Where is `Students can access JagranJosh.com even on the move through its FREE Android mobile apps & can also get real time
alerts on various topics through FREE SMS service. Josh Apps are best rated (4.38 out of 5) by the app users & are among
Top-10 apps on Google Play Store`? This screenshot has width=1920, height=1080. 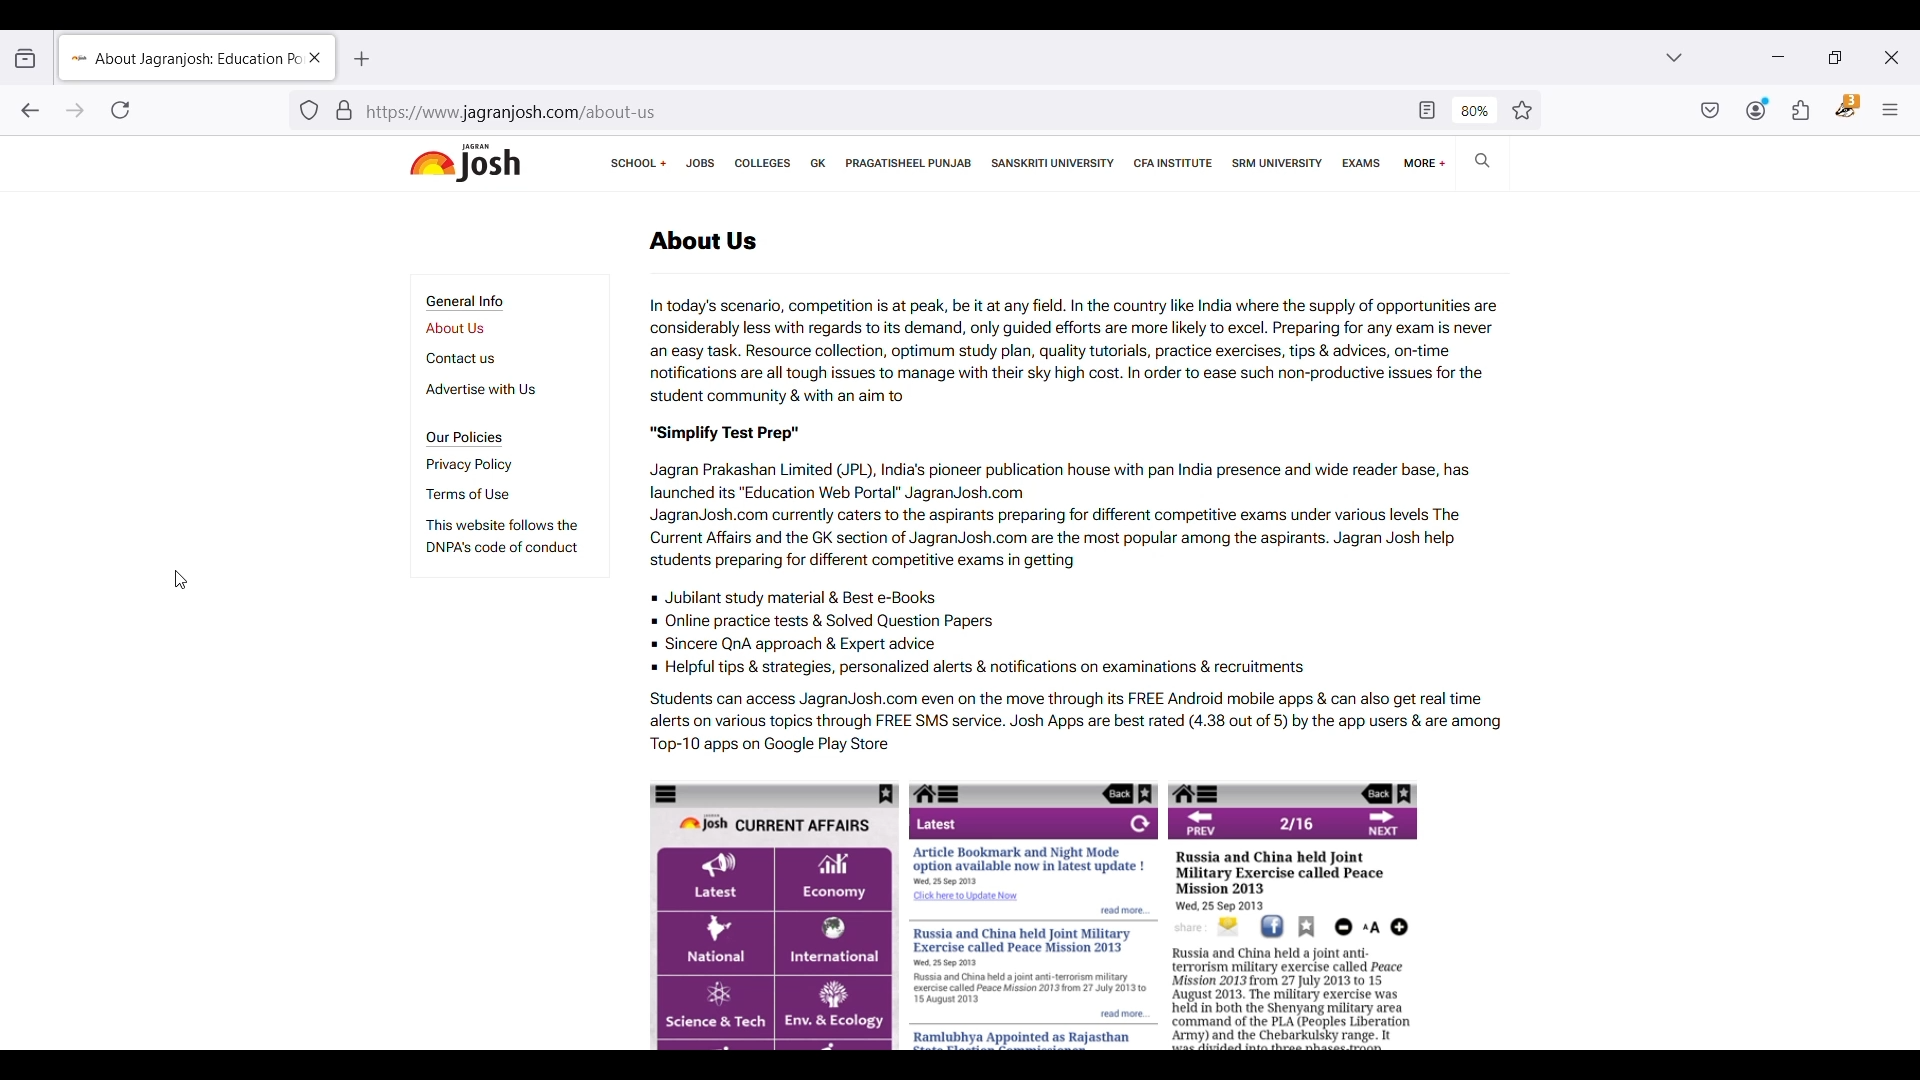
Students can access JagranJosh.com even on the move through its FREE Android mobile apps & can also get real time
alerts on various topics through FREE SMS service. Josh Apps are best rated (4.38 out of 5) by the app users & are among
Top-10 apps on Google Play Store is located at coordinates (1091, 726).